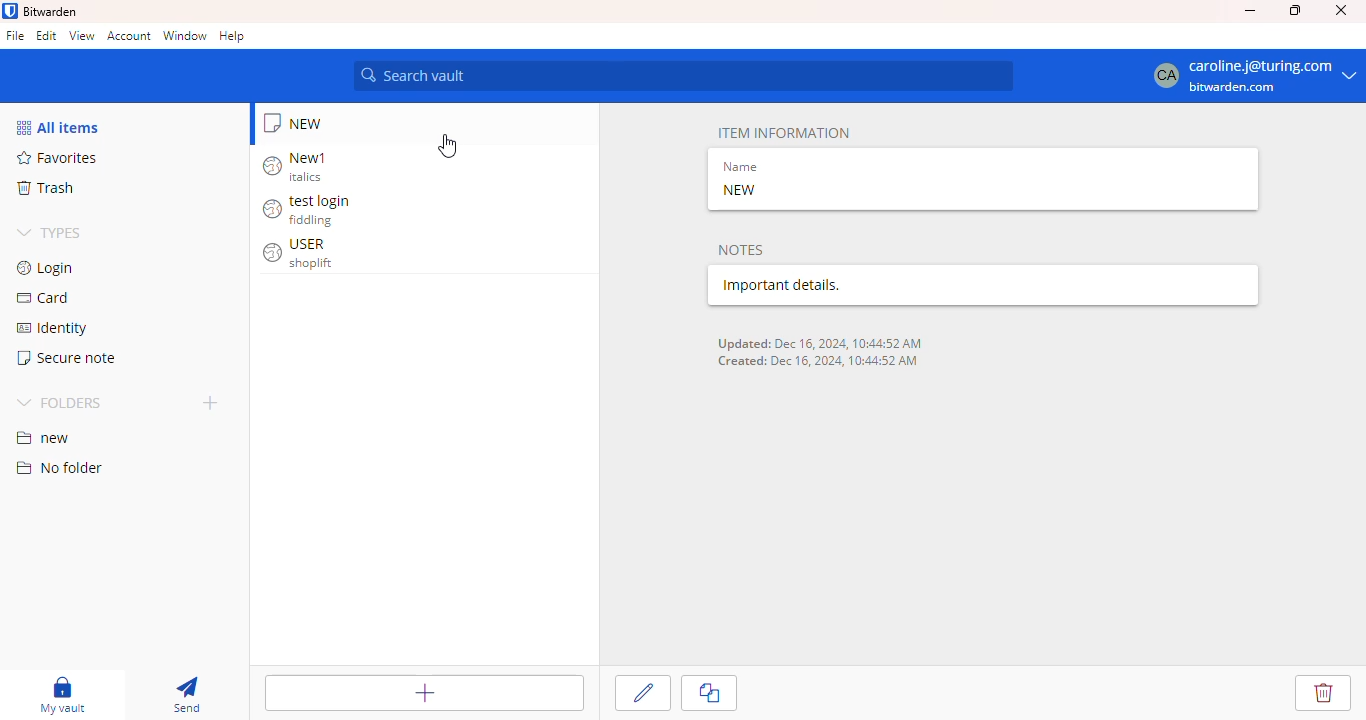  Describe the element at coordinates (67, 358) in the screenshot. I see `secure note` at that location.